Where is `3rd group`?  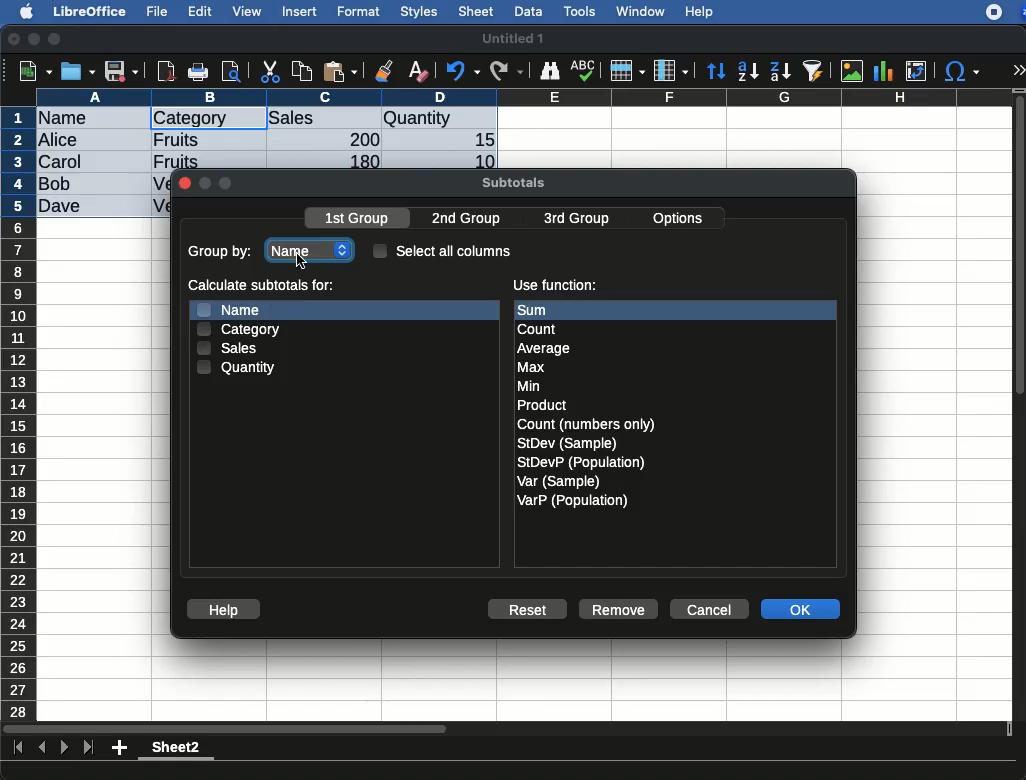
3rd group is located at coordinates (576, 220).